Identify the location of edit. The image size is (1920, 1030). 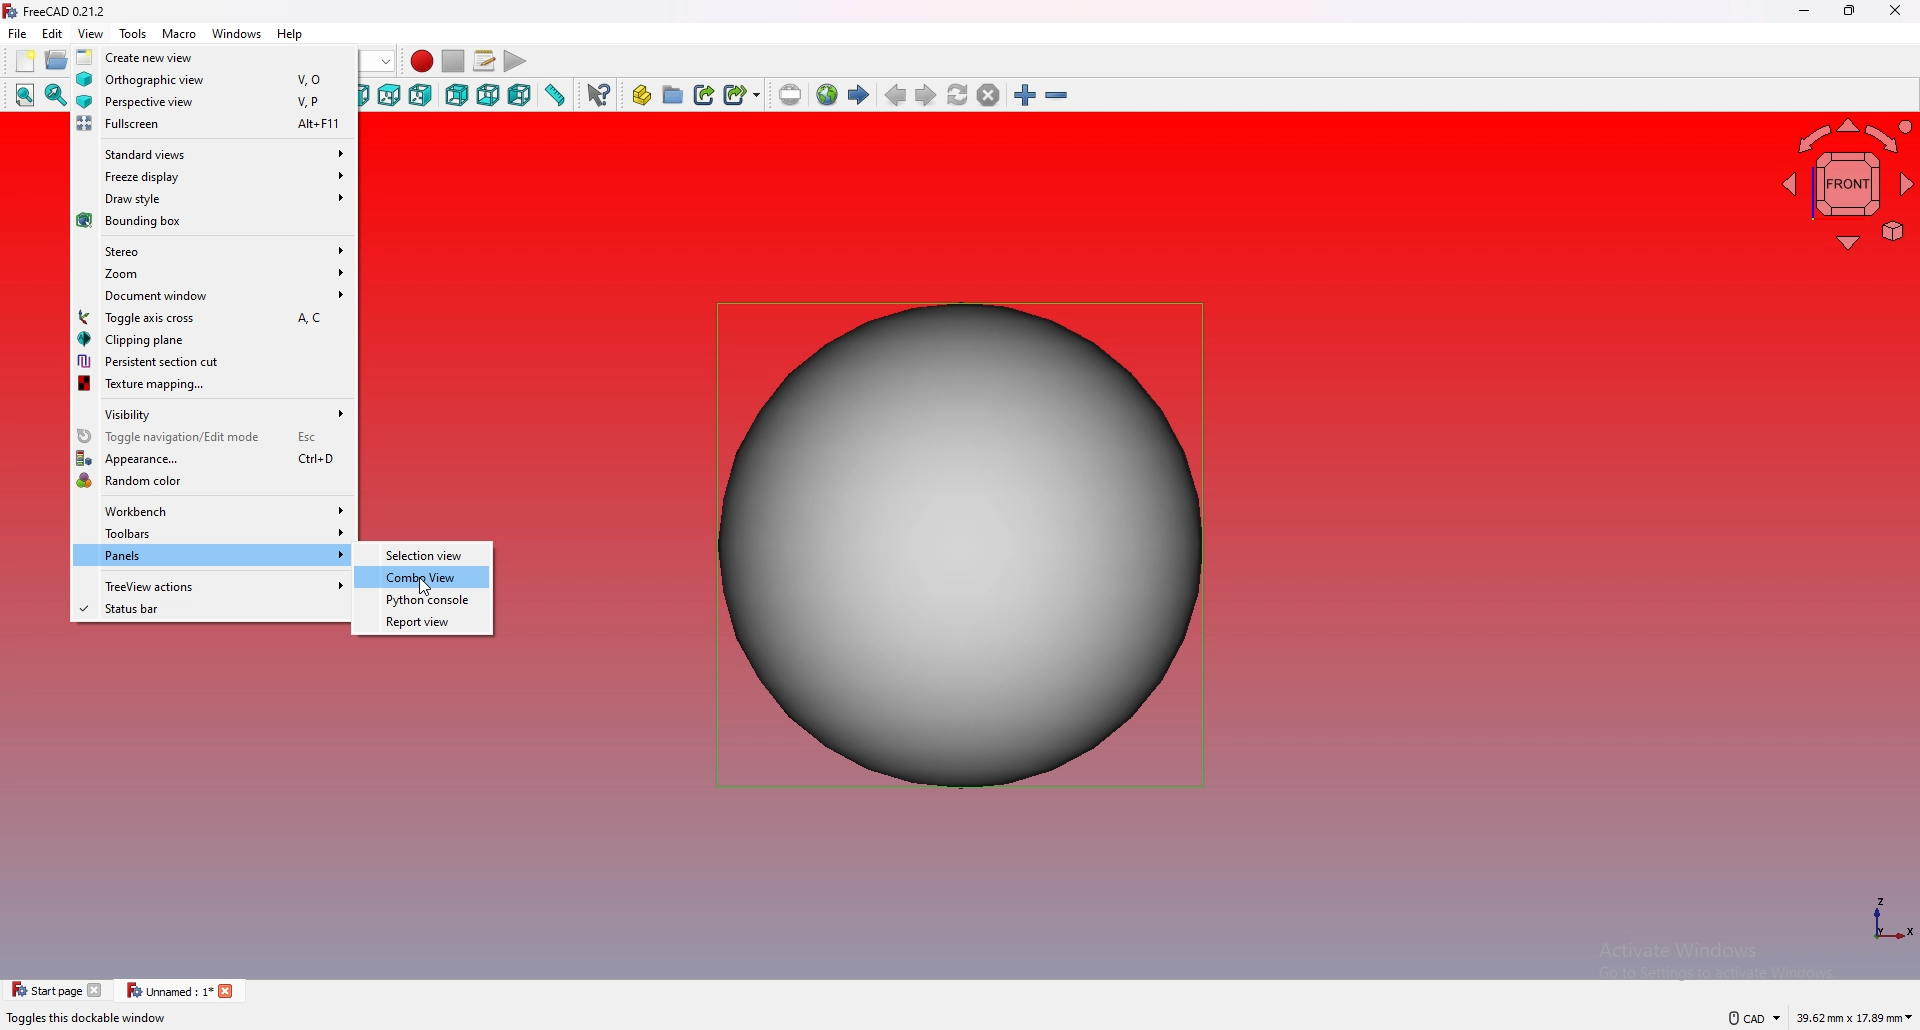
(54, 33).